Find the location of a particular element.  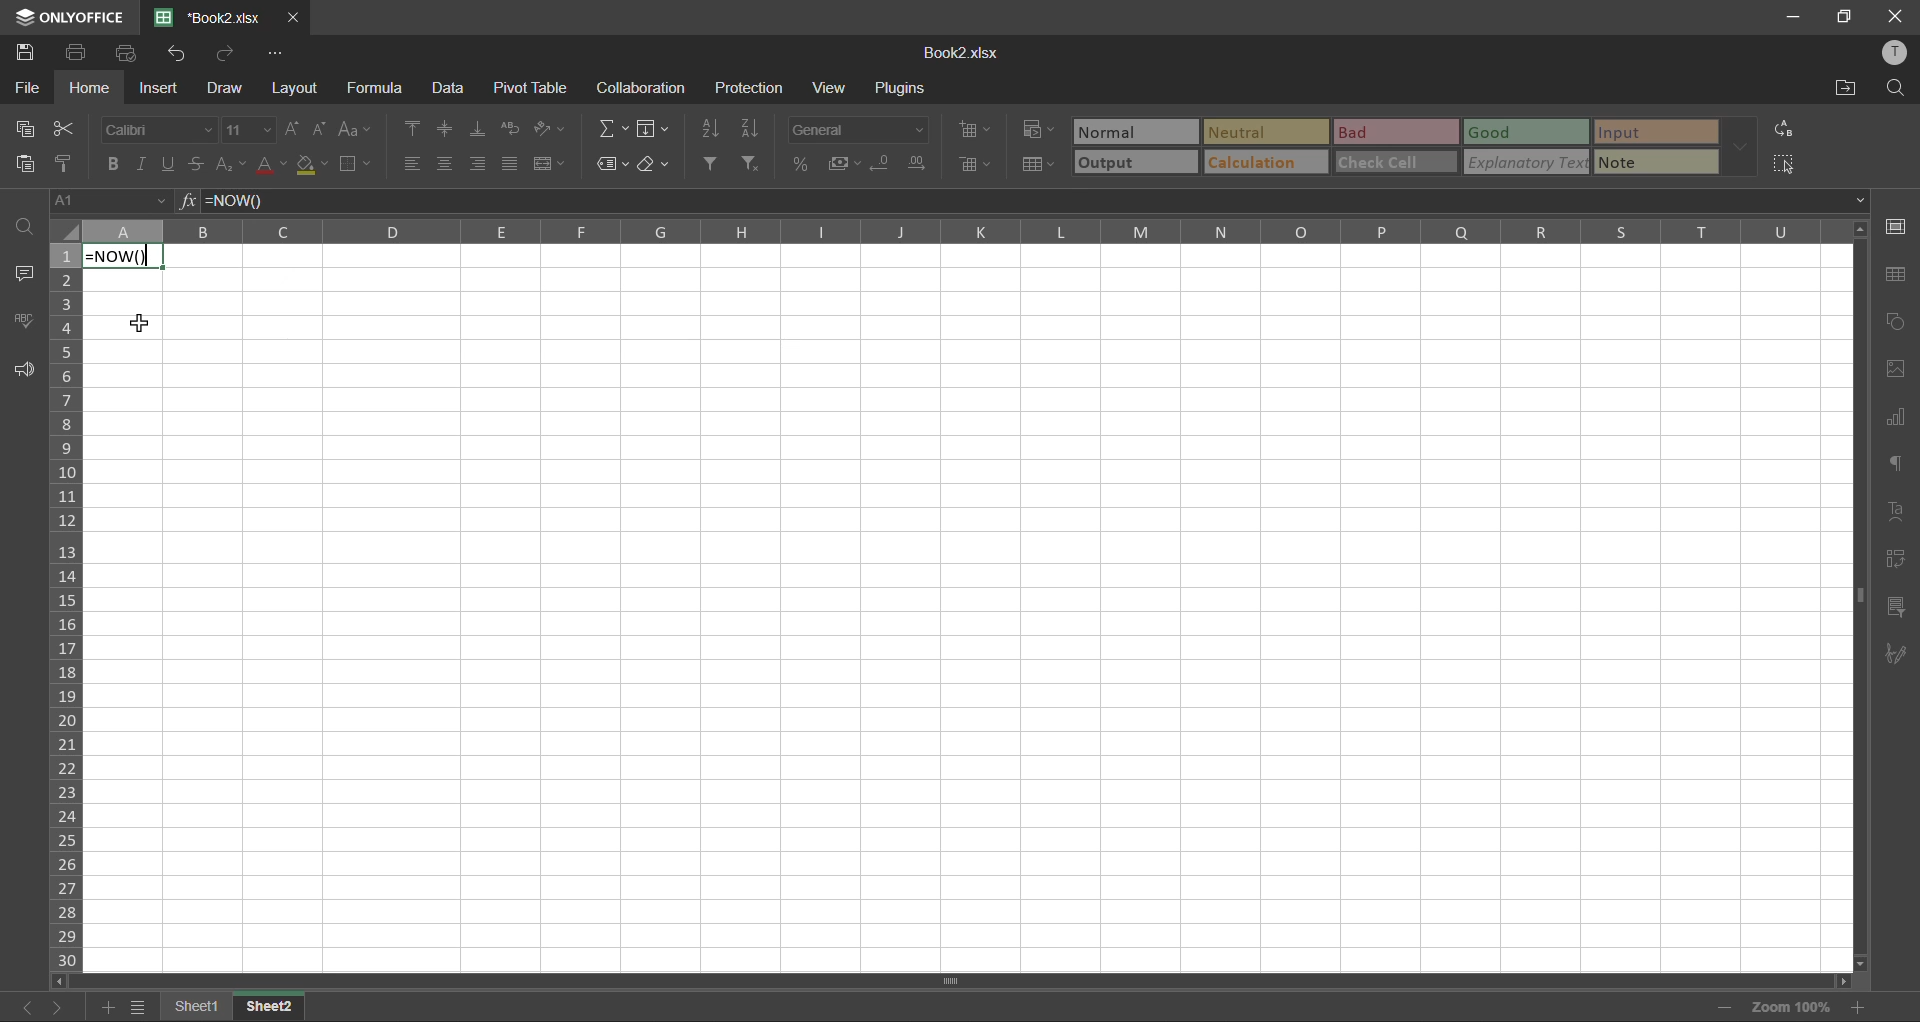

output is located at coordinates (1133, 163).